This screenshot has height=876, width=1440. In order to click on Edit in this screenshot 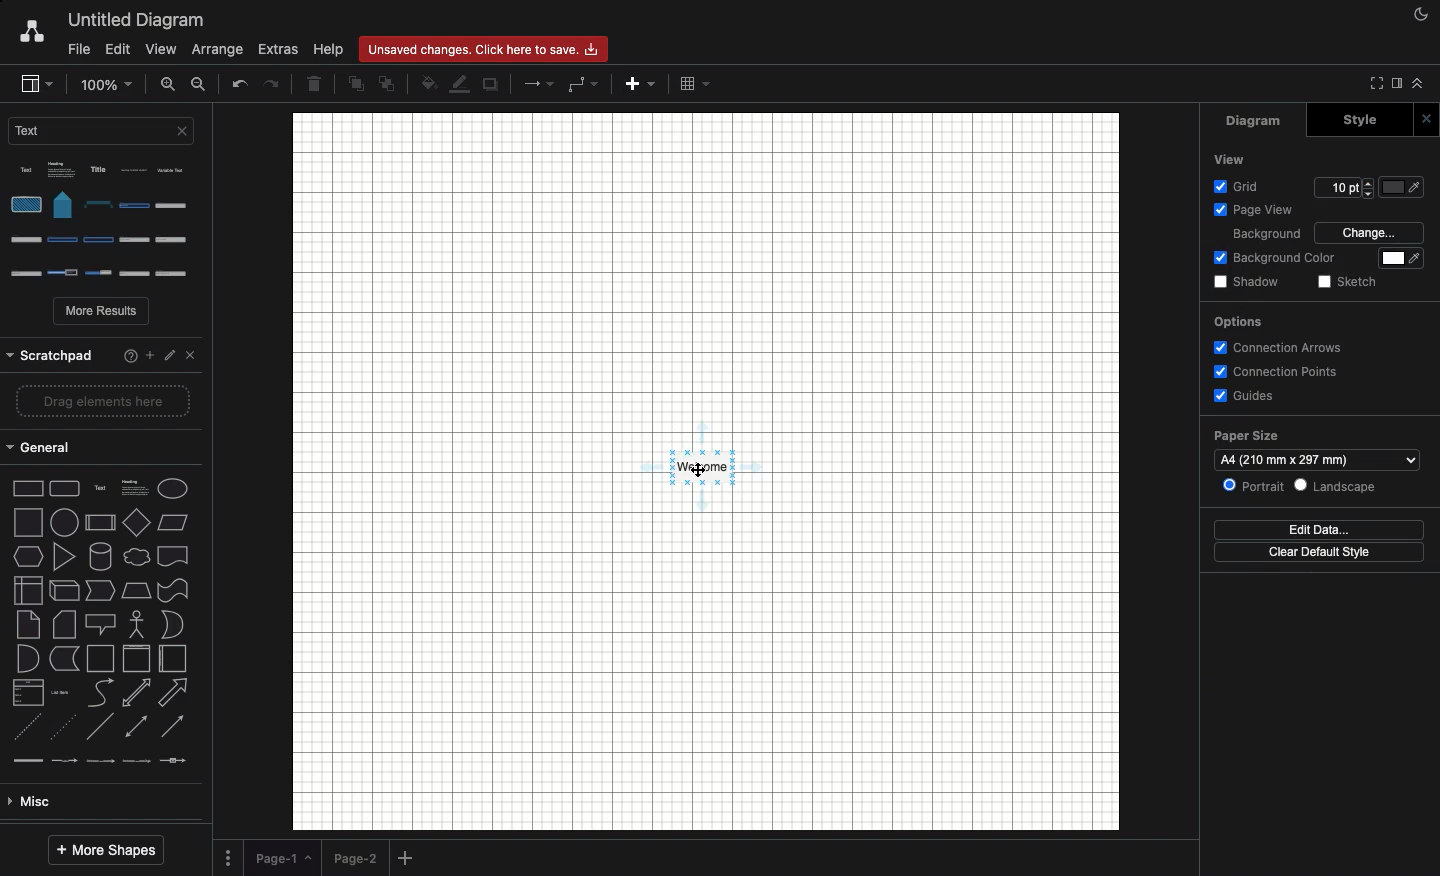, I will do `click(116, 48)`.